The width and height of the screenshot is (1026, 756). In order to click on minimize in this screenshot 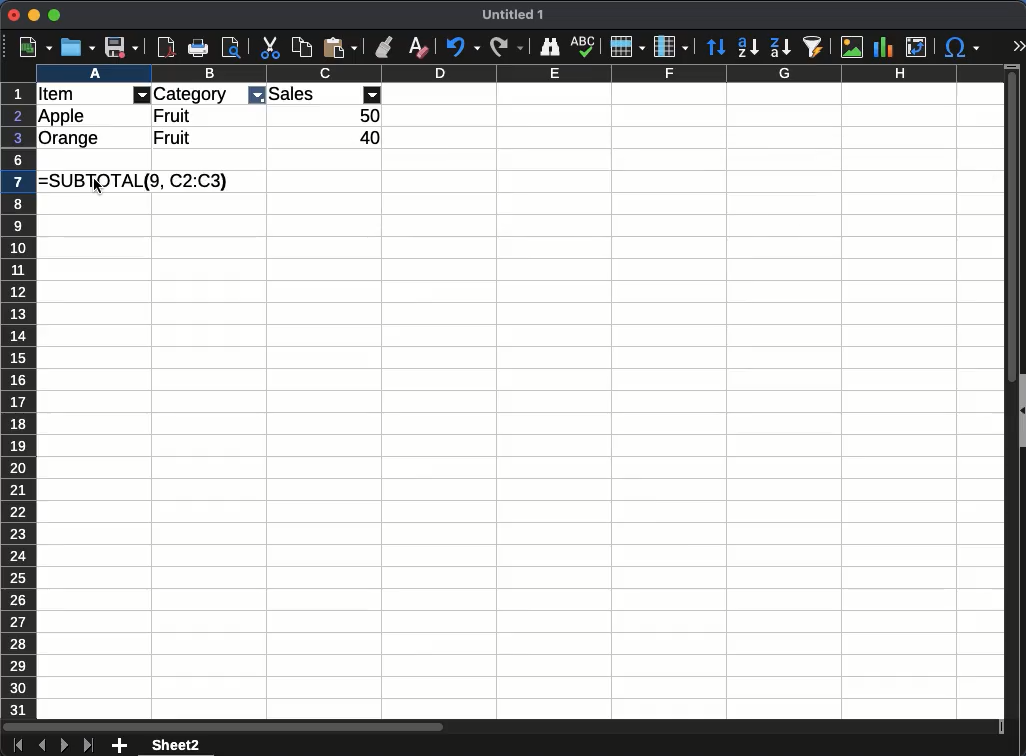, I will do `click(34, 15)`.